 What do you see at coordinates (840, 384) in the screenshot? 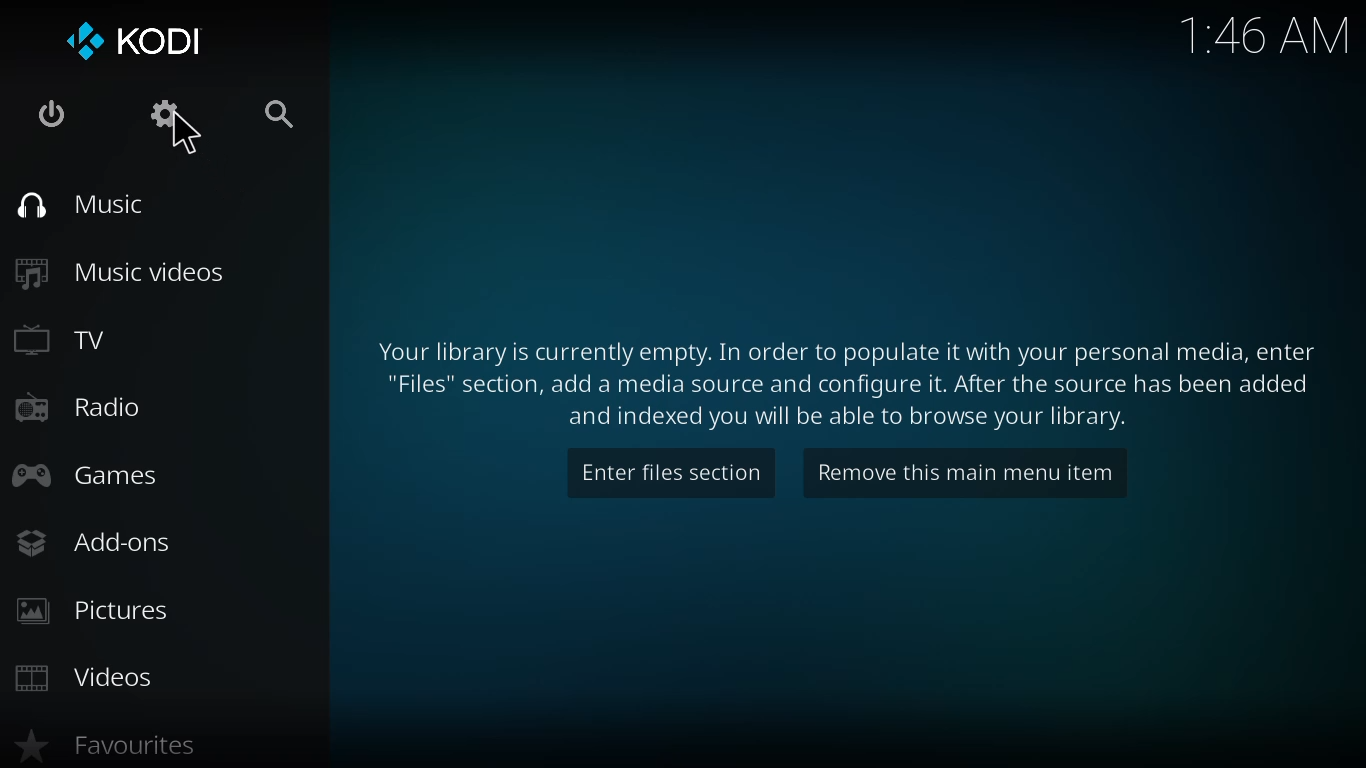
I see `info` at bounding box center [840, 384].